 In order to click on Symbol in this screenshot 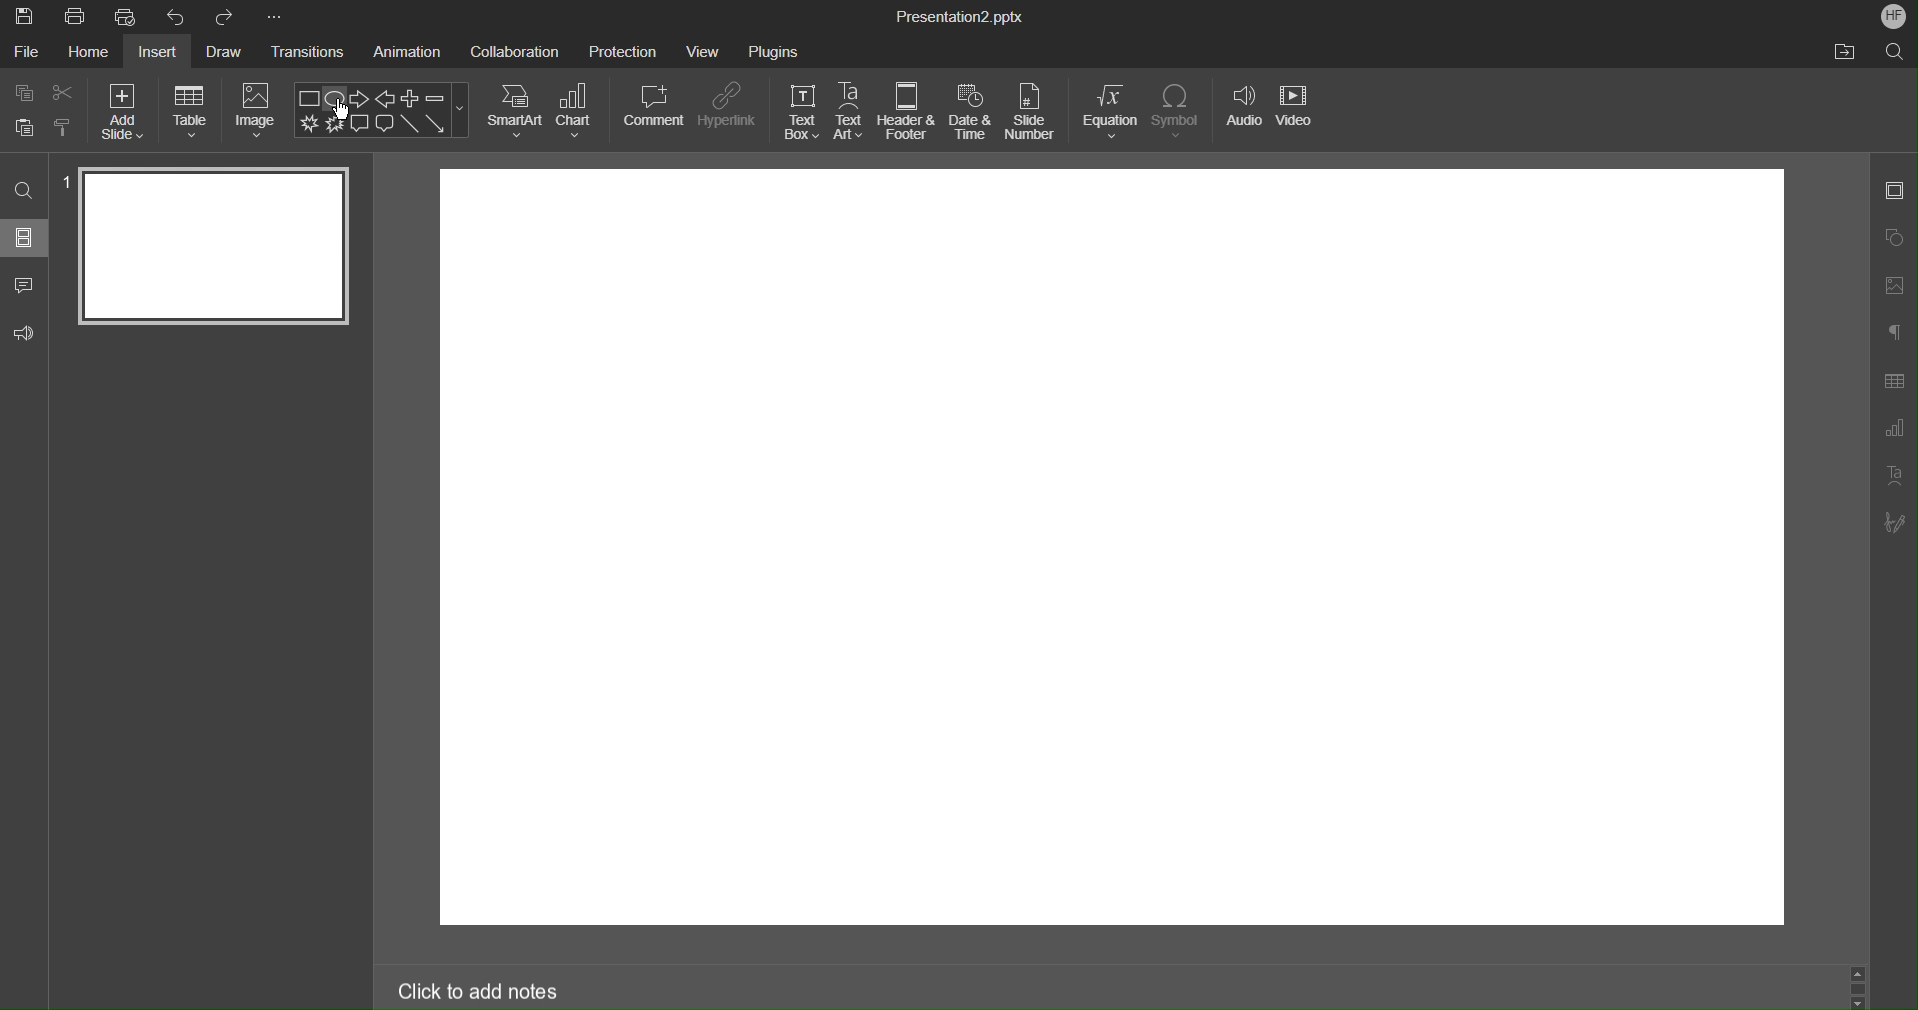, I will do `click(1179, 112)`.